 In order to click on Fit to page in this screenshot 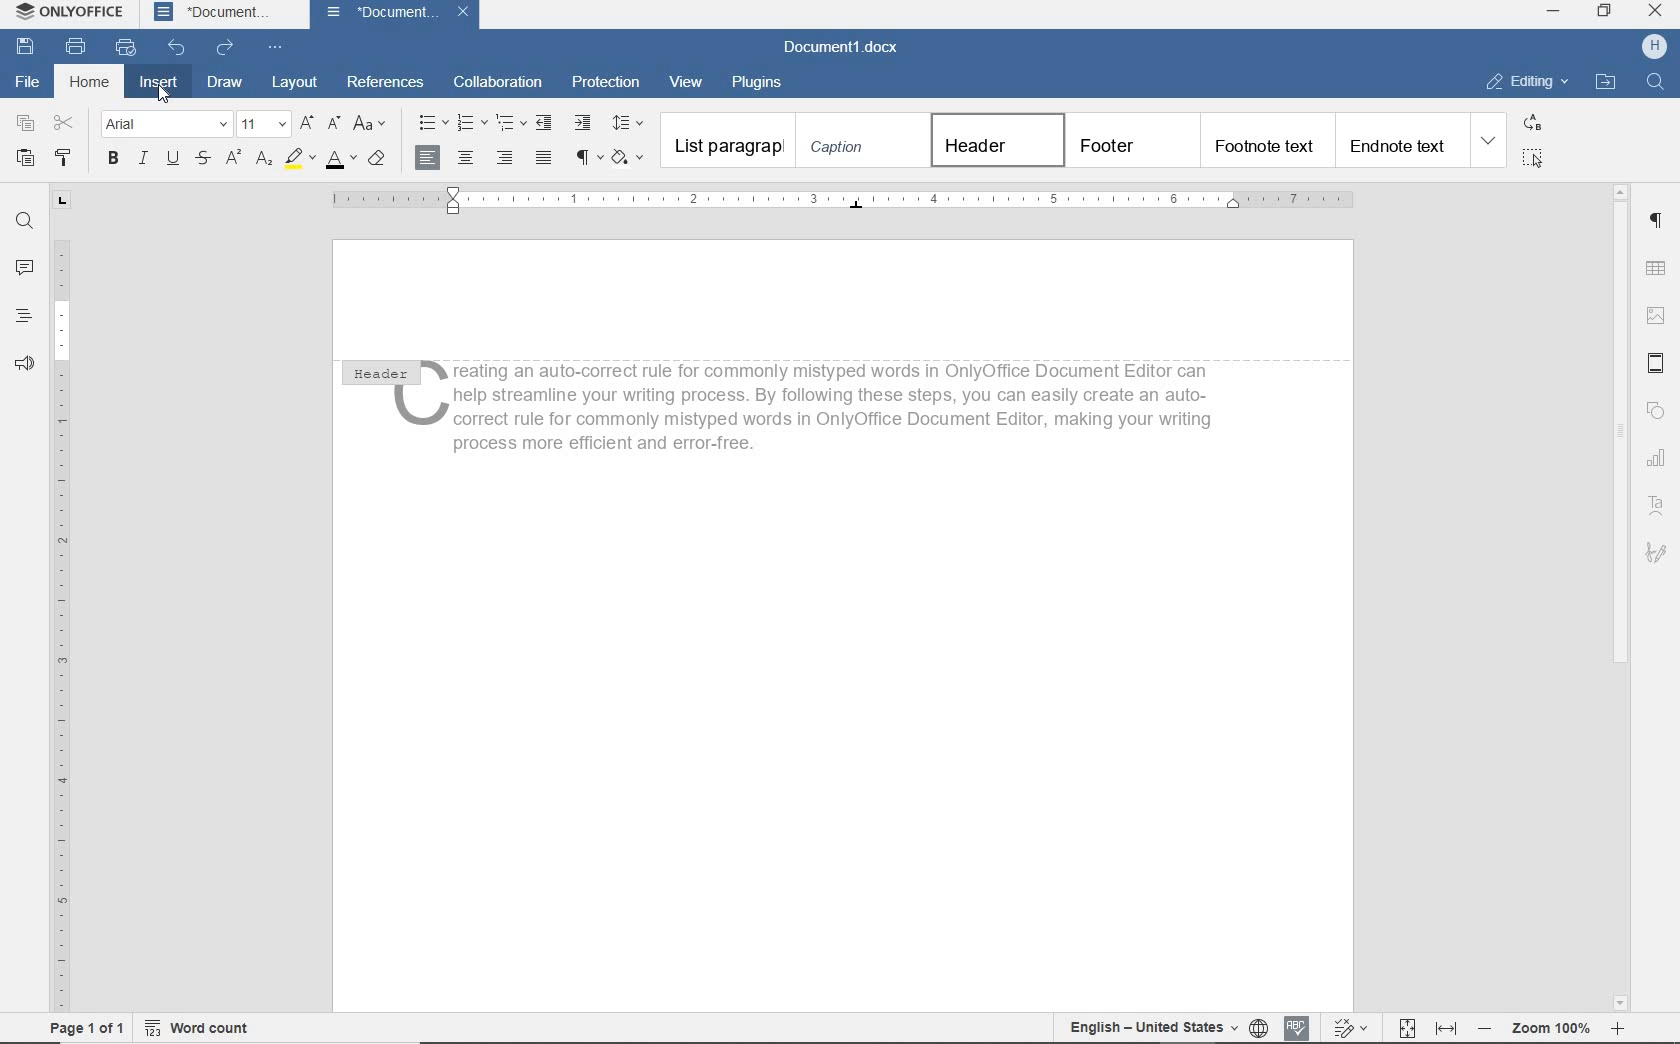, I will do `click(1405, 1027)`.